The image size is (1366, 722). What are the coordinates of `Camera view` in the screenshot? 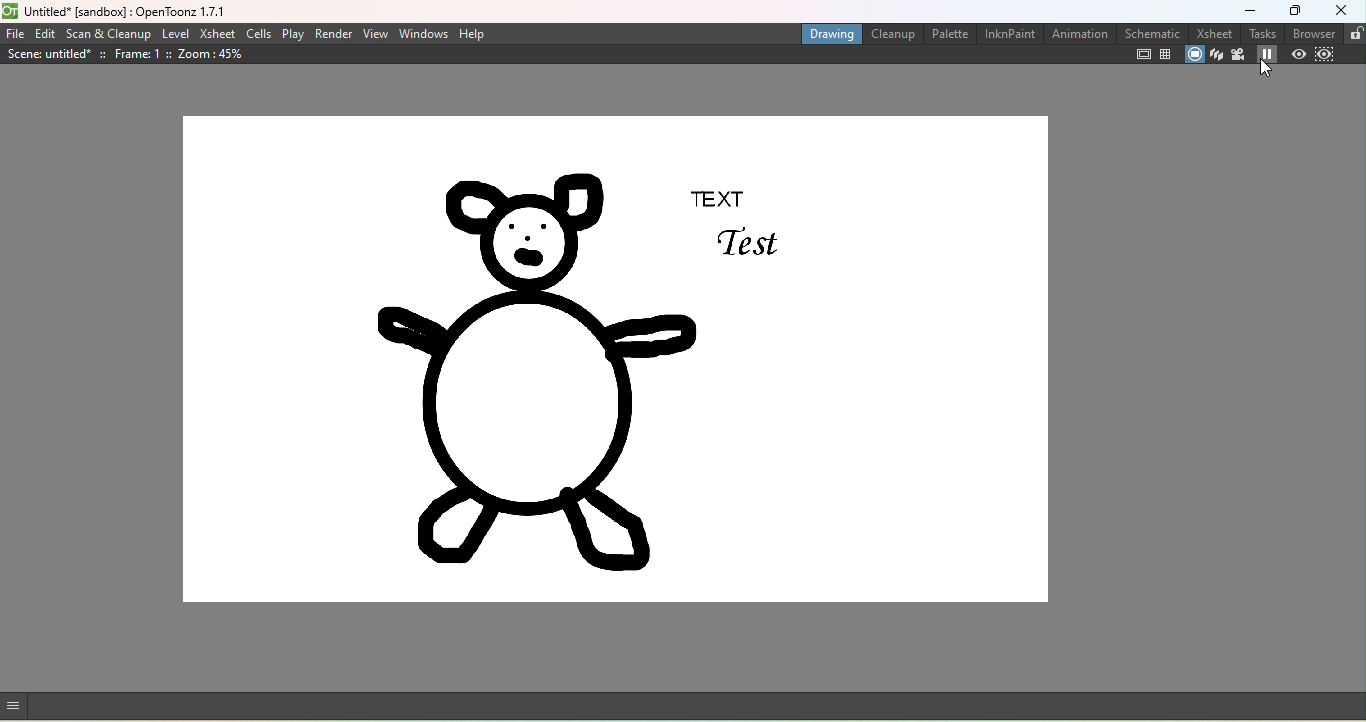 It's located at (1239, 54).